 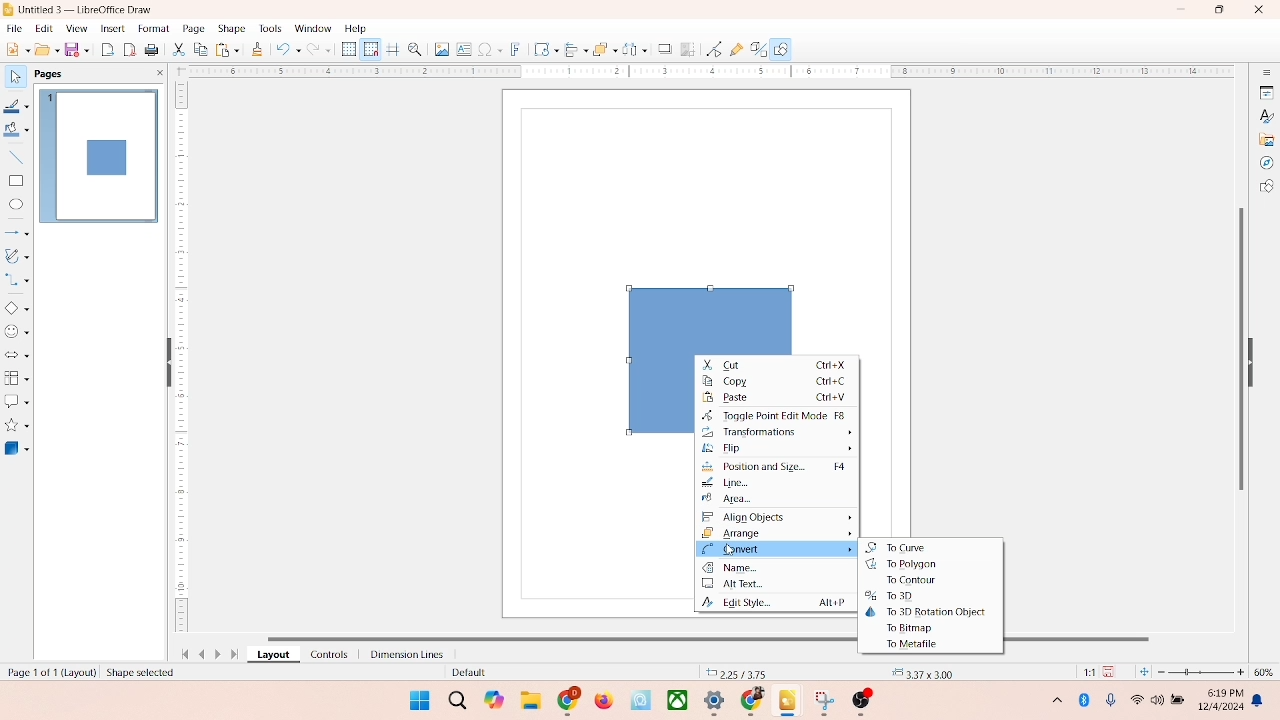 I want to click on export, so click(x=110, y=48).